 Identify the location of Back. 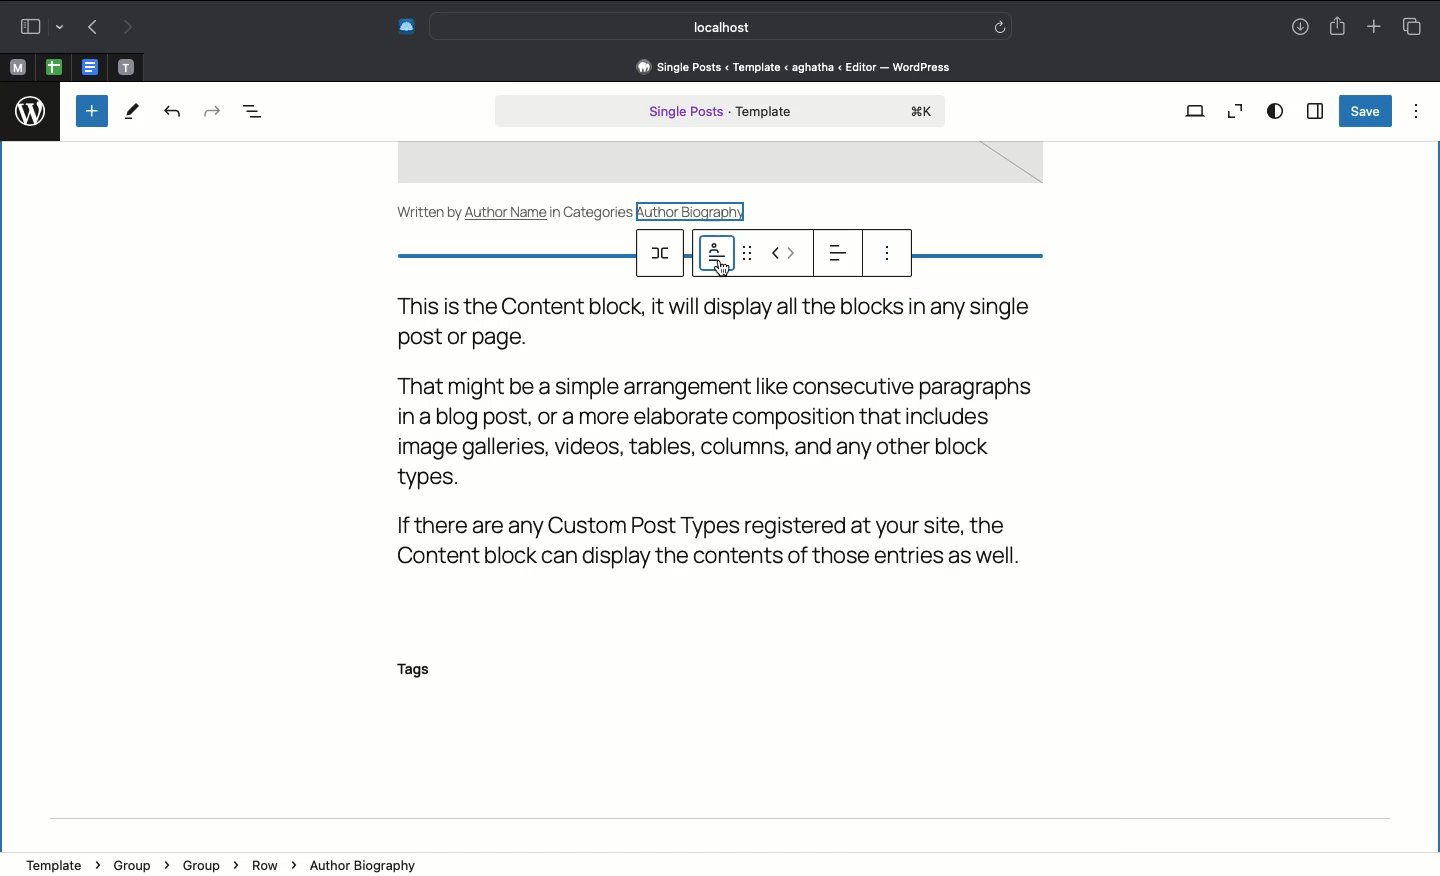
(92, 28).